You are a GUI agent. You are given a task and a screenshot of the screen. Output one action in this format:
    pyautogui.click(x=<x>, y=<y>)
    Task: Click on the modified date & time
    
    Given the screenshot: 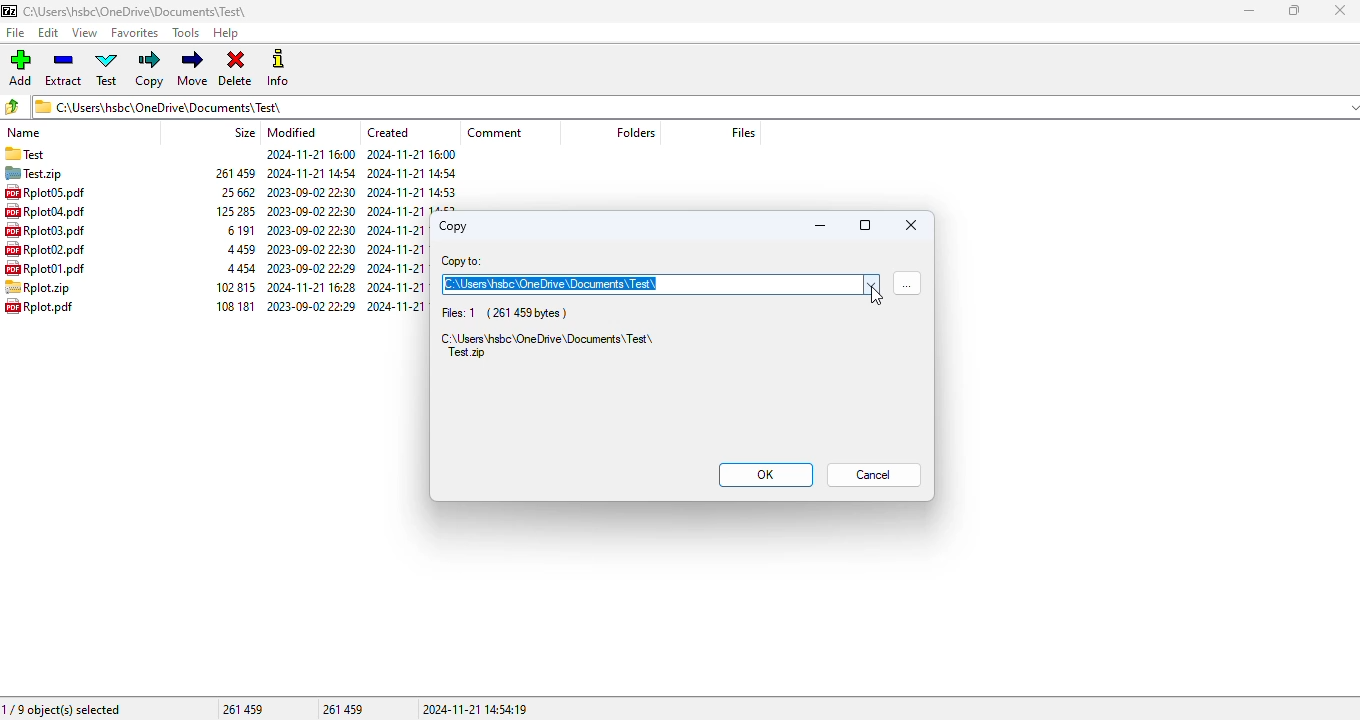 What is the action you would take?
    pyautogui.click(x=311, y=192)
    